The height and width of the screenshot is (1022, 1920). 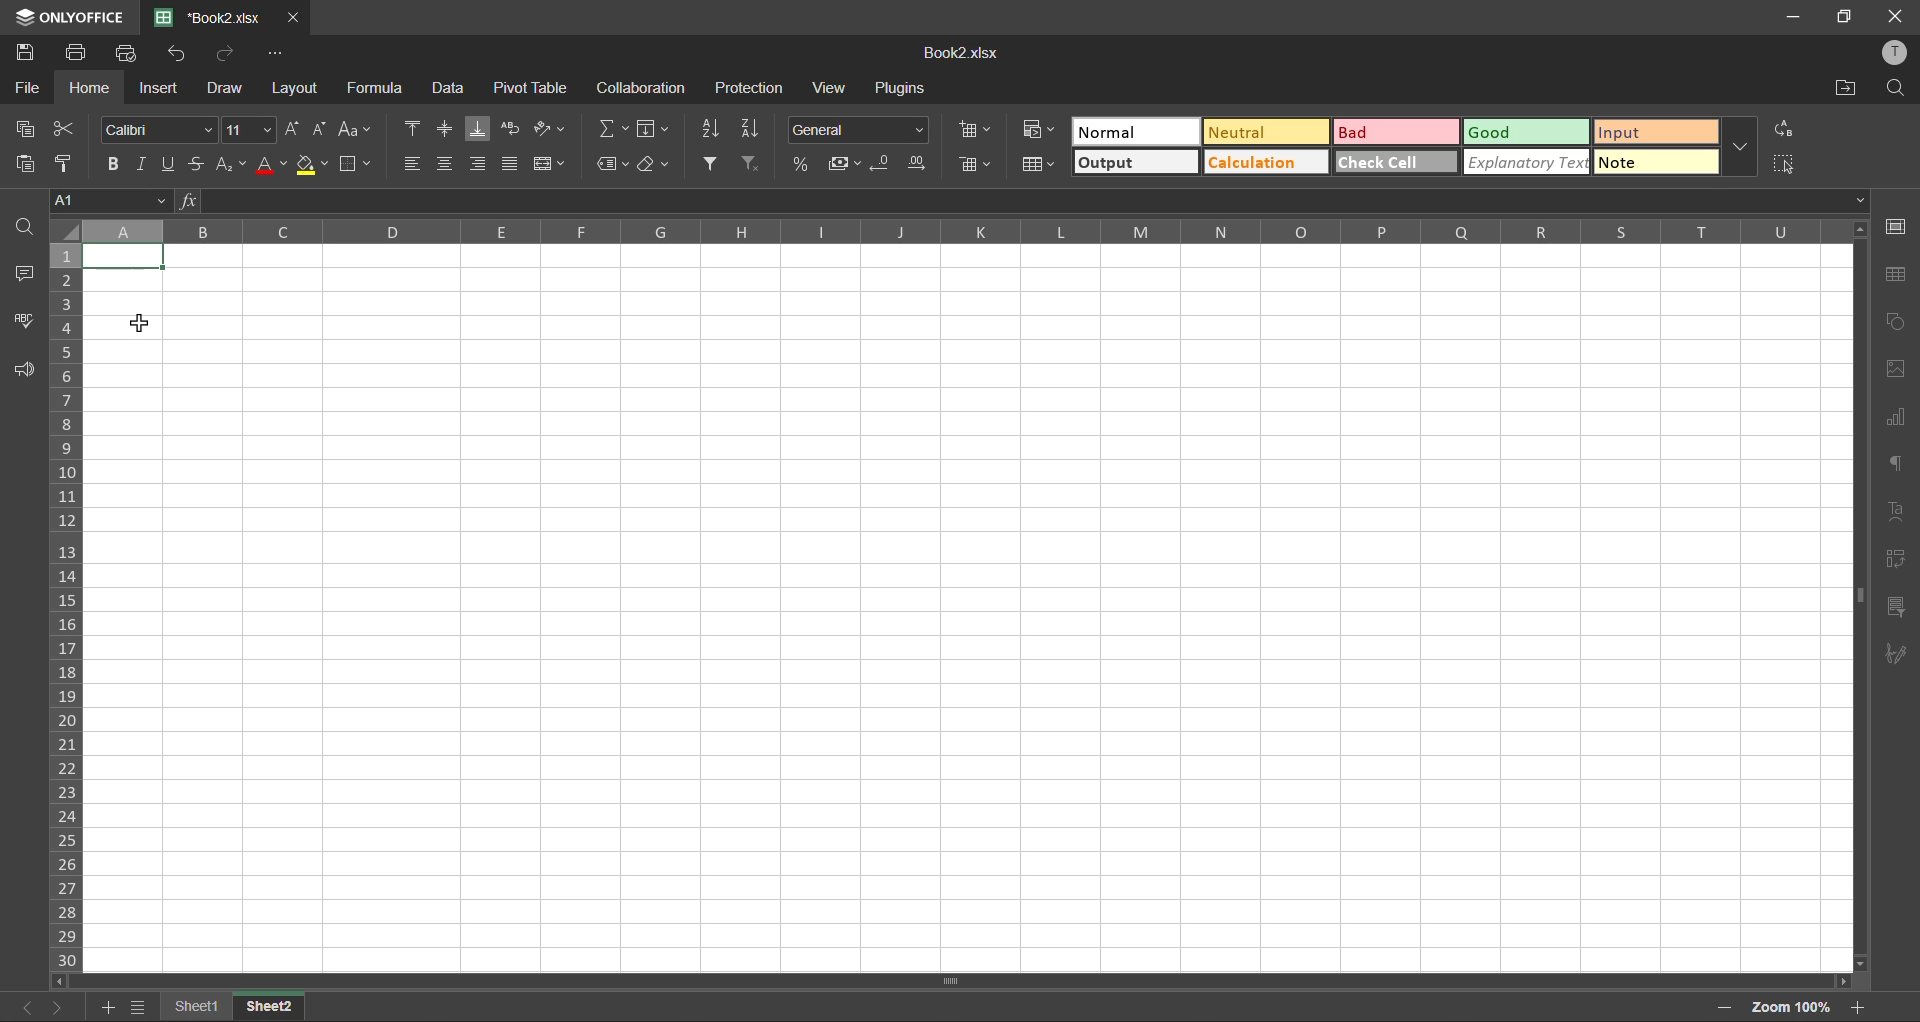 What do you see at coordinates (545, 128) in the screenshot?
I see `orientation` at bounding box center [545, 128].